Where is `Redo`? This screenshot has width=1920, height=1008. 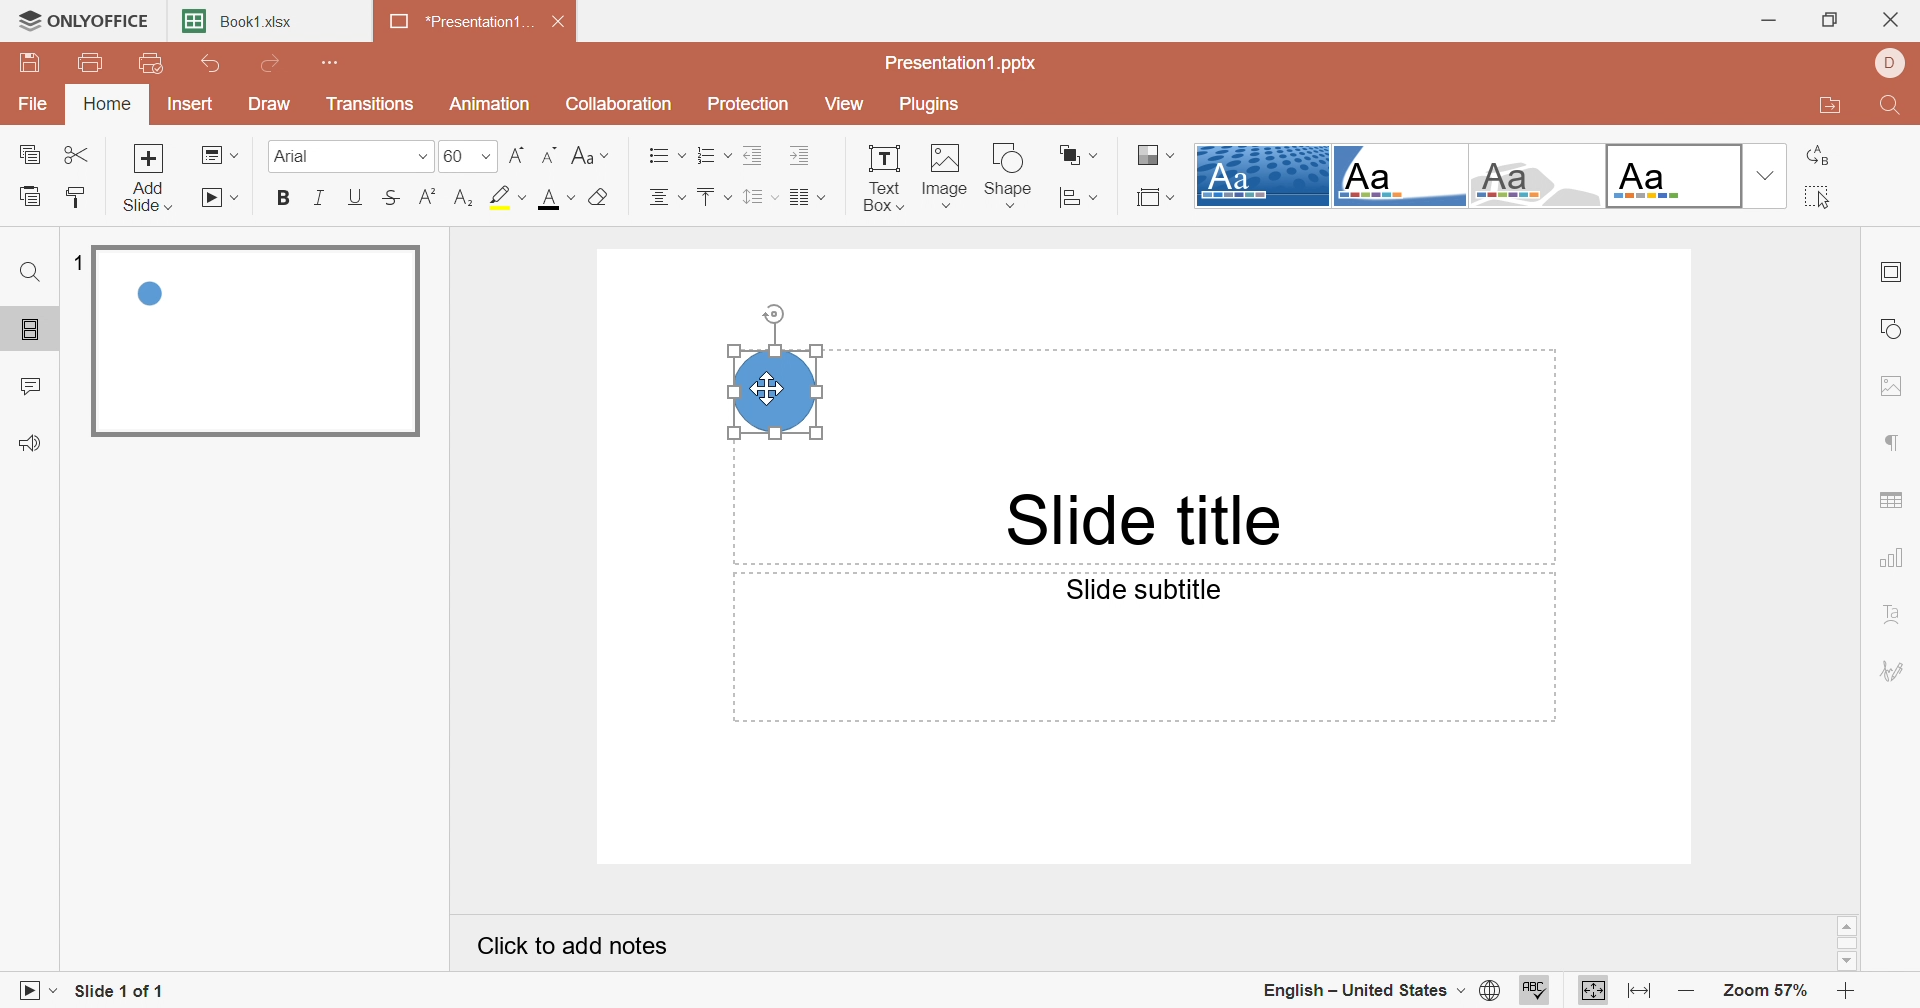
Redo is located at coordinates (273, 64).